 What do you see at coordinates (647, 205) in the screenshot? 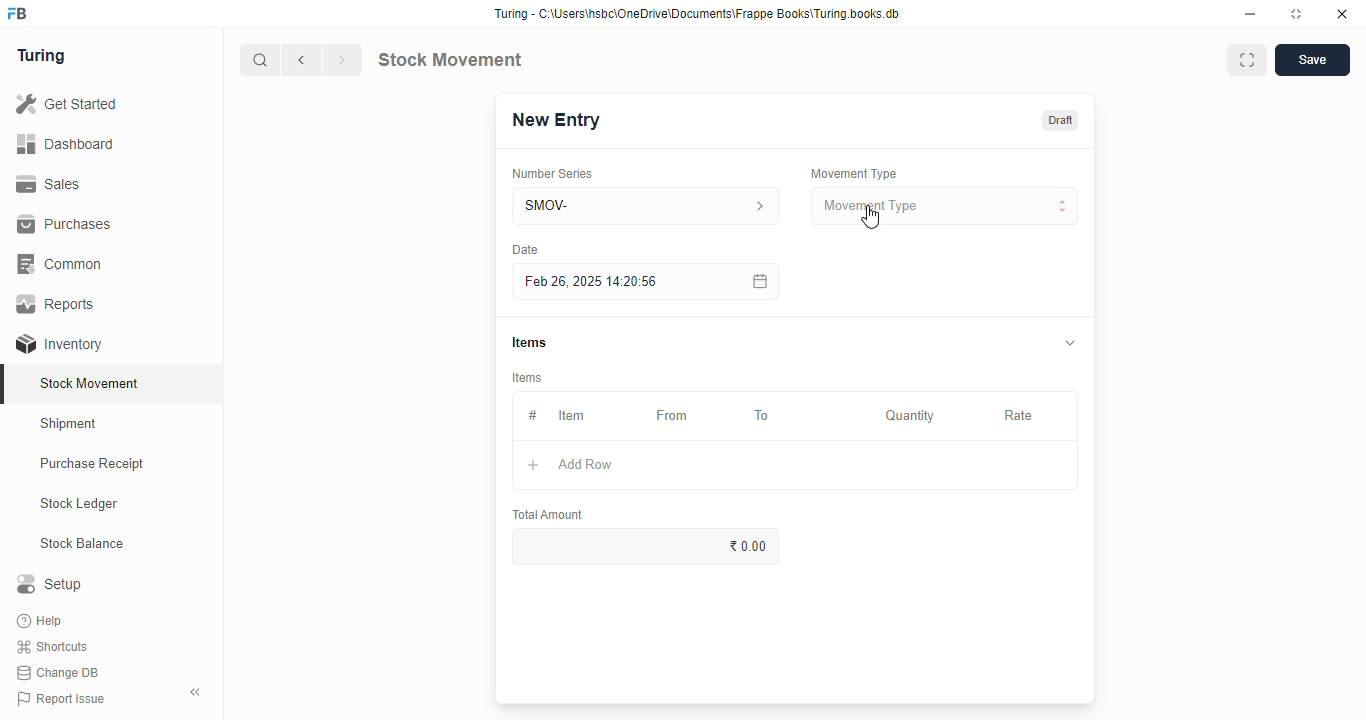
I see `SMOV-` at bounding box center [647, 205].